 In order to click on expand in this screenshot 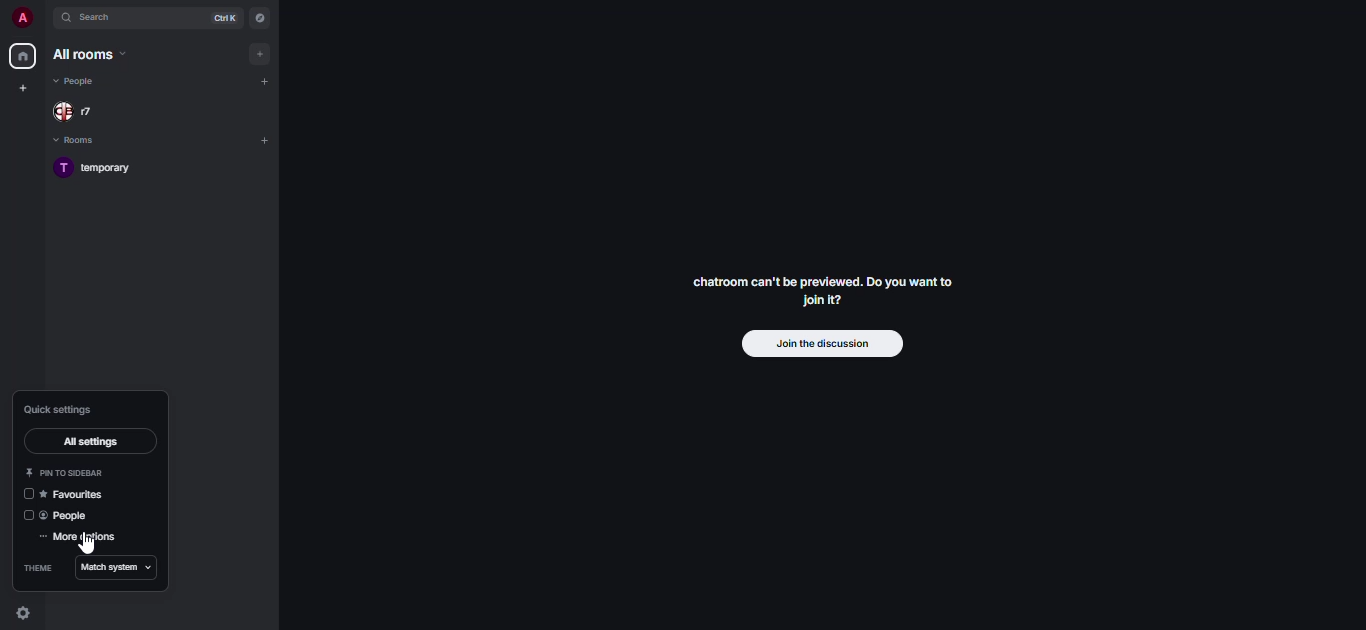, I will do `click(47, 22)`.